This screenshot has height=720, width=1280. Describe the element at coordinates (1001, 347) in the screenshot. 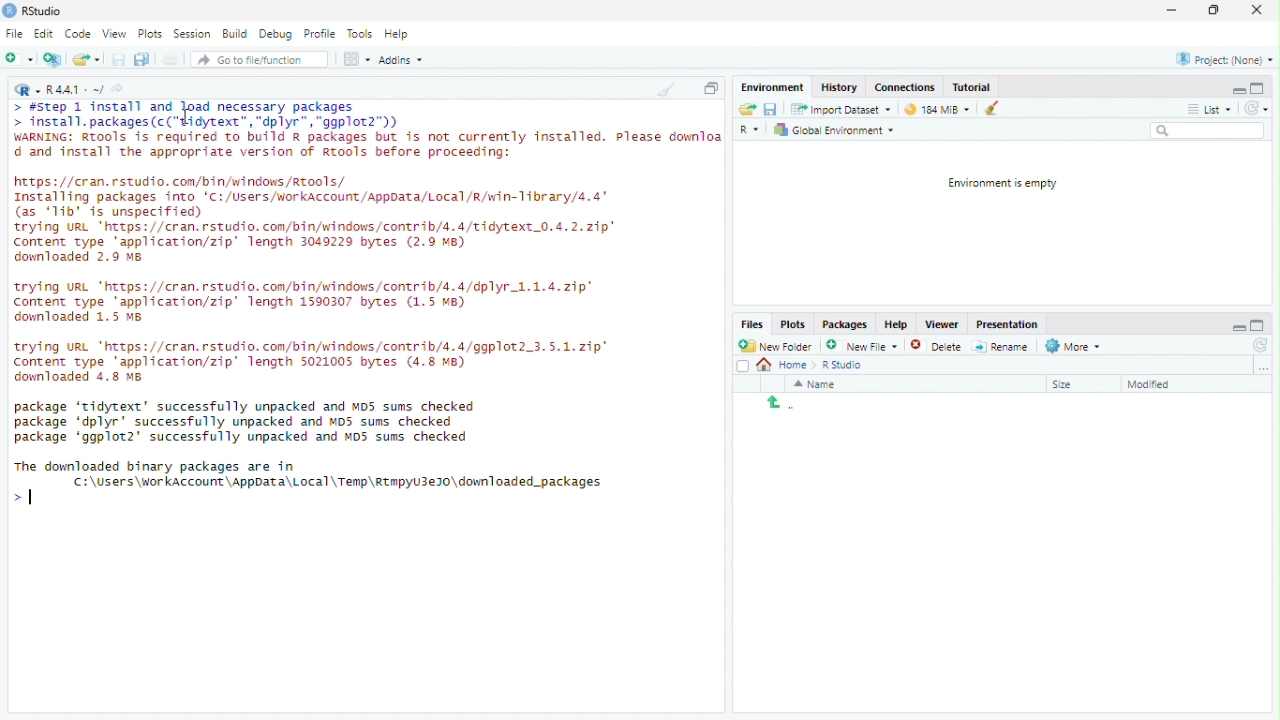

I see `Rename` at that location.